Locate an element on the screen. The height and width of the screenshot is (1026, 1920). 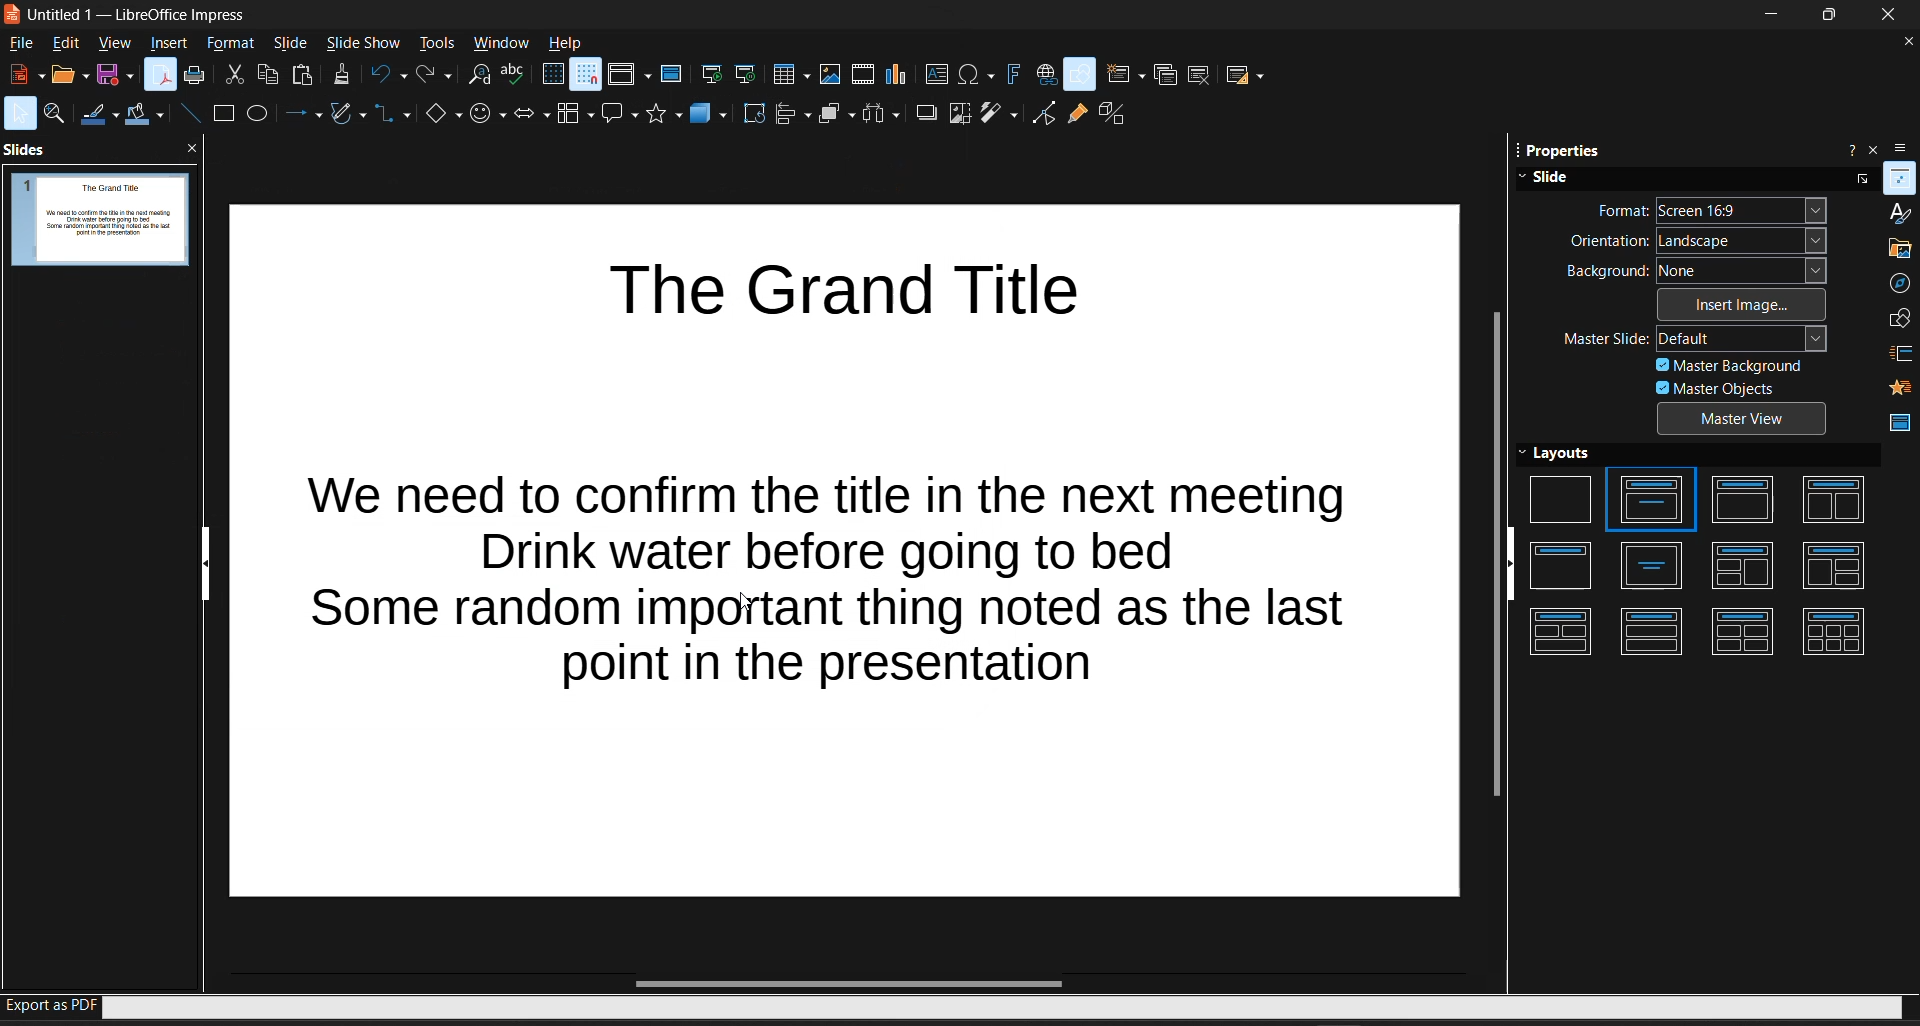
close document is located at coordinates (1904, 41).